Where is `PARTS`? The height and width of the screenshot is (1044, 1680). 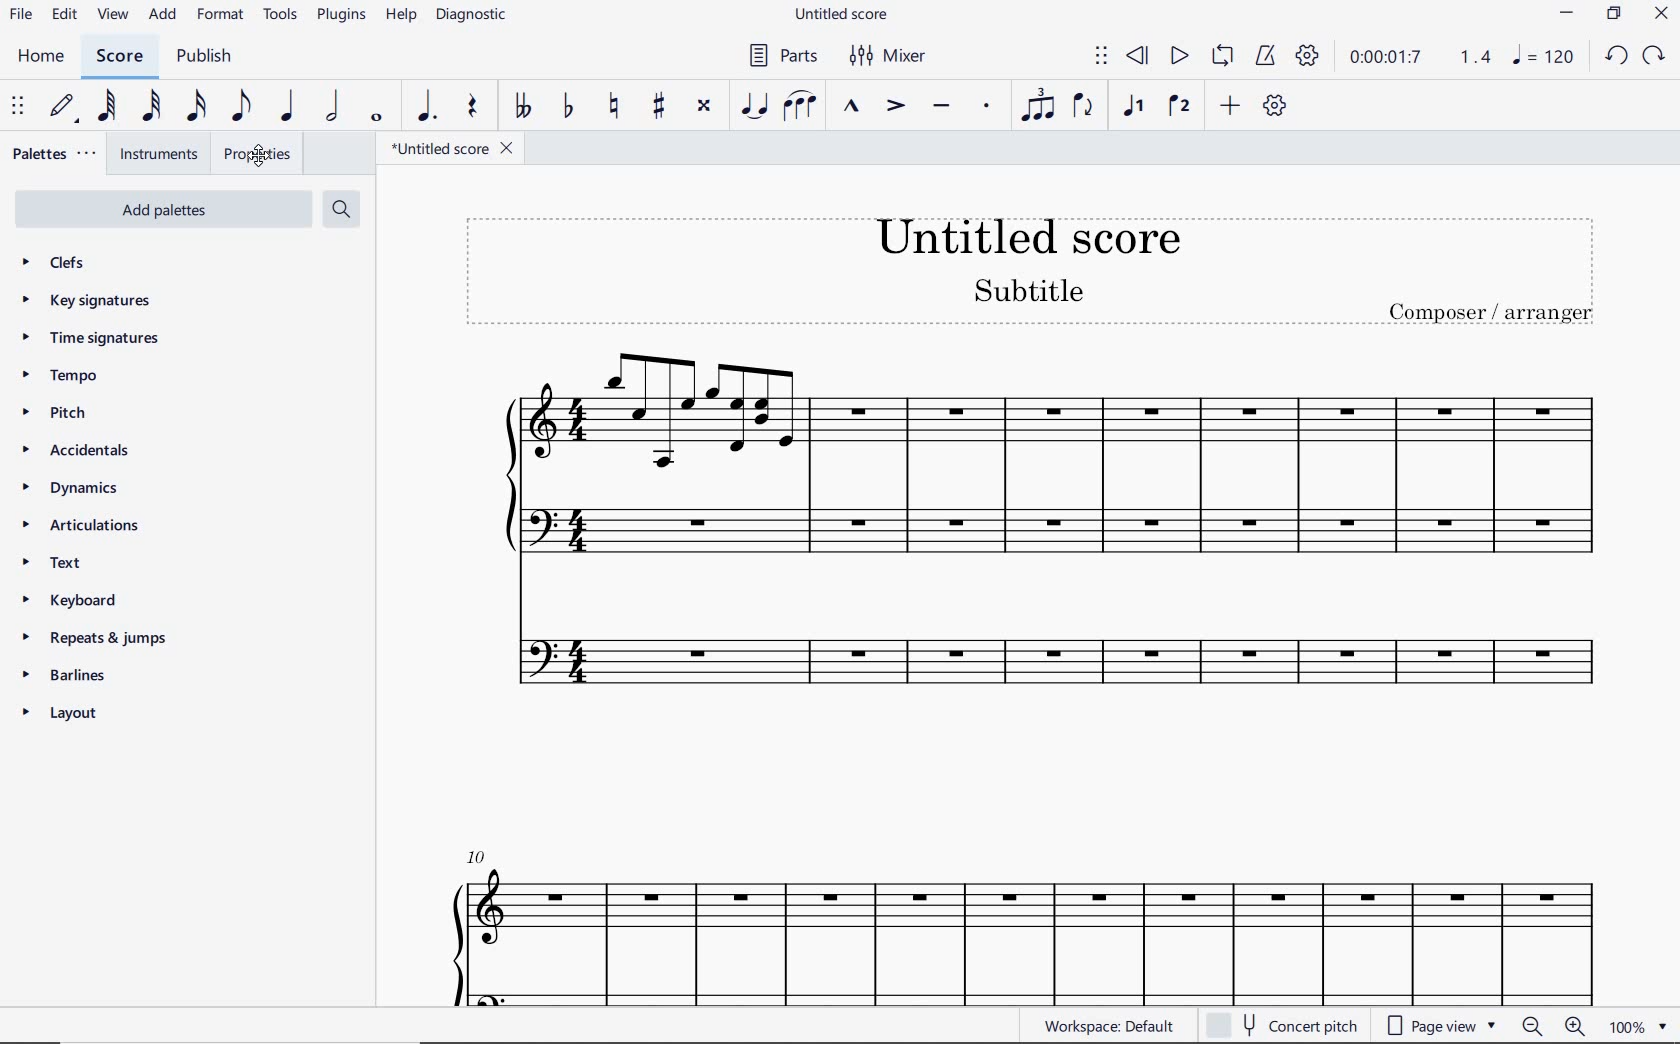 PARTS is located at coordinates (785, 57).